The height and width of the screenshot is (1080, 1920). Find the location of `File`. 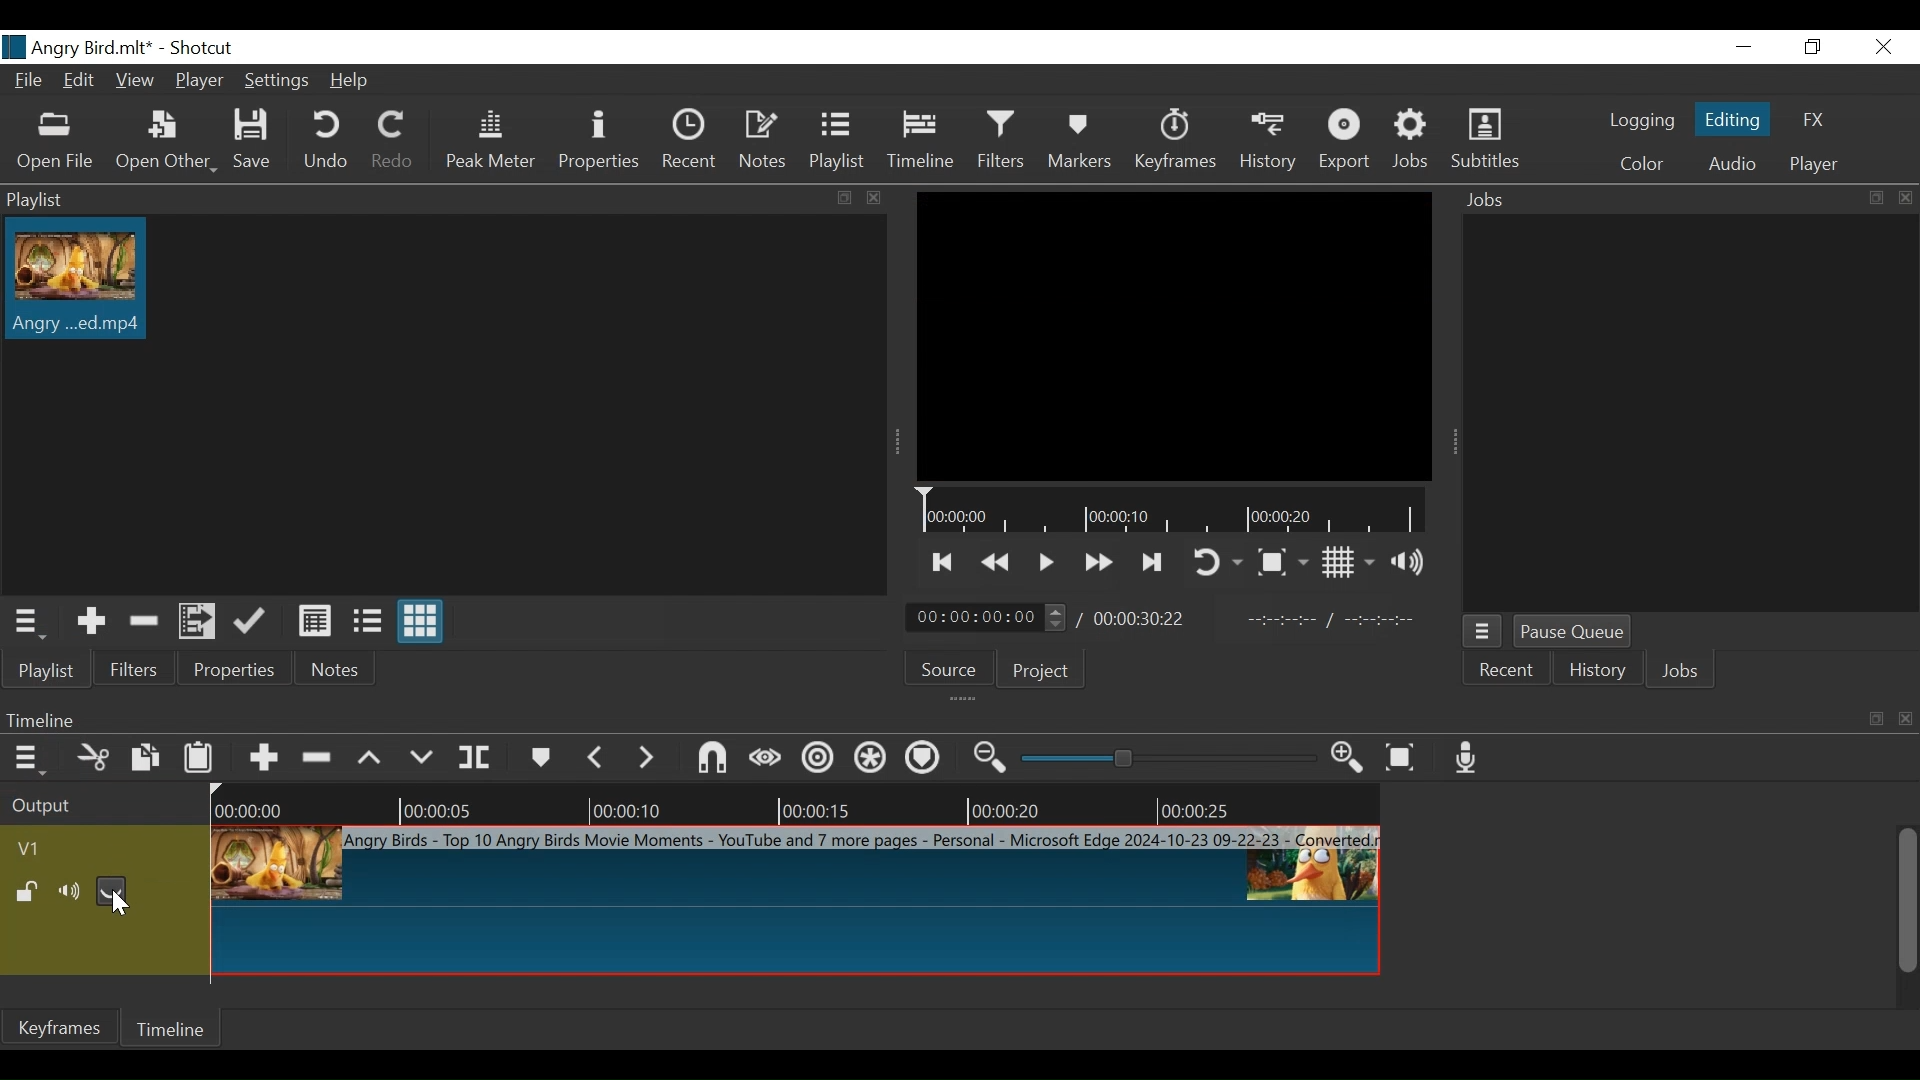

File is located at coordinates (27, 79).